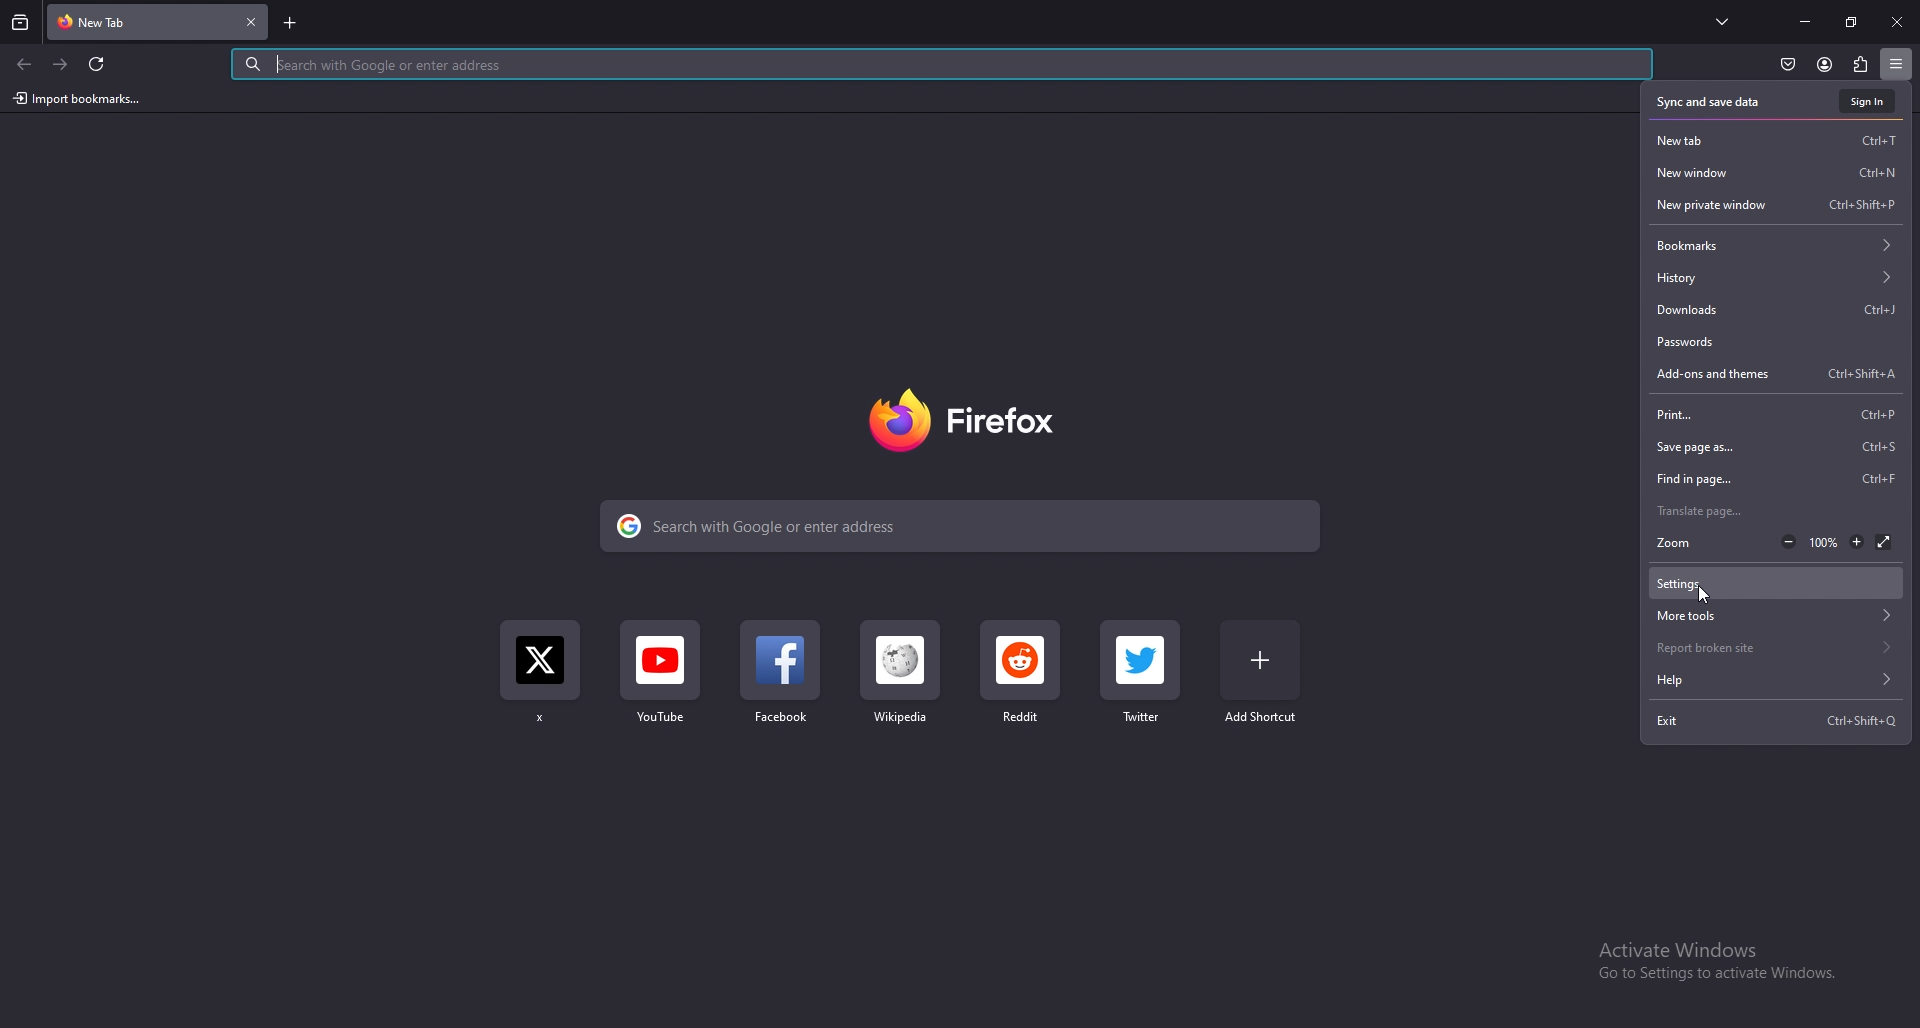 The image size is (1920, 1028). Describe the element at coordinates (1780, 174) in the screenshot. I see `new window` at that location.